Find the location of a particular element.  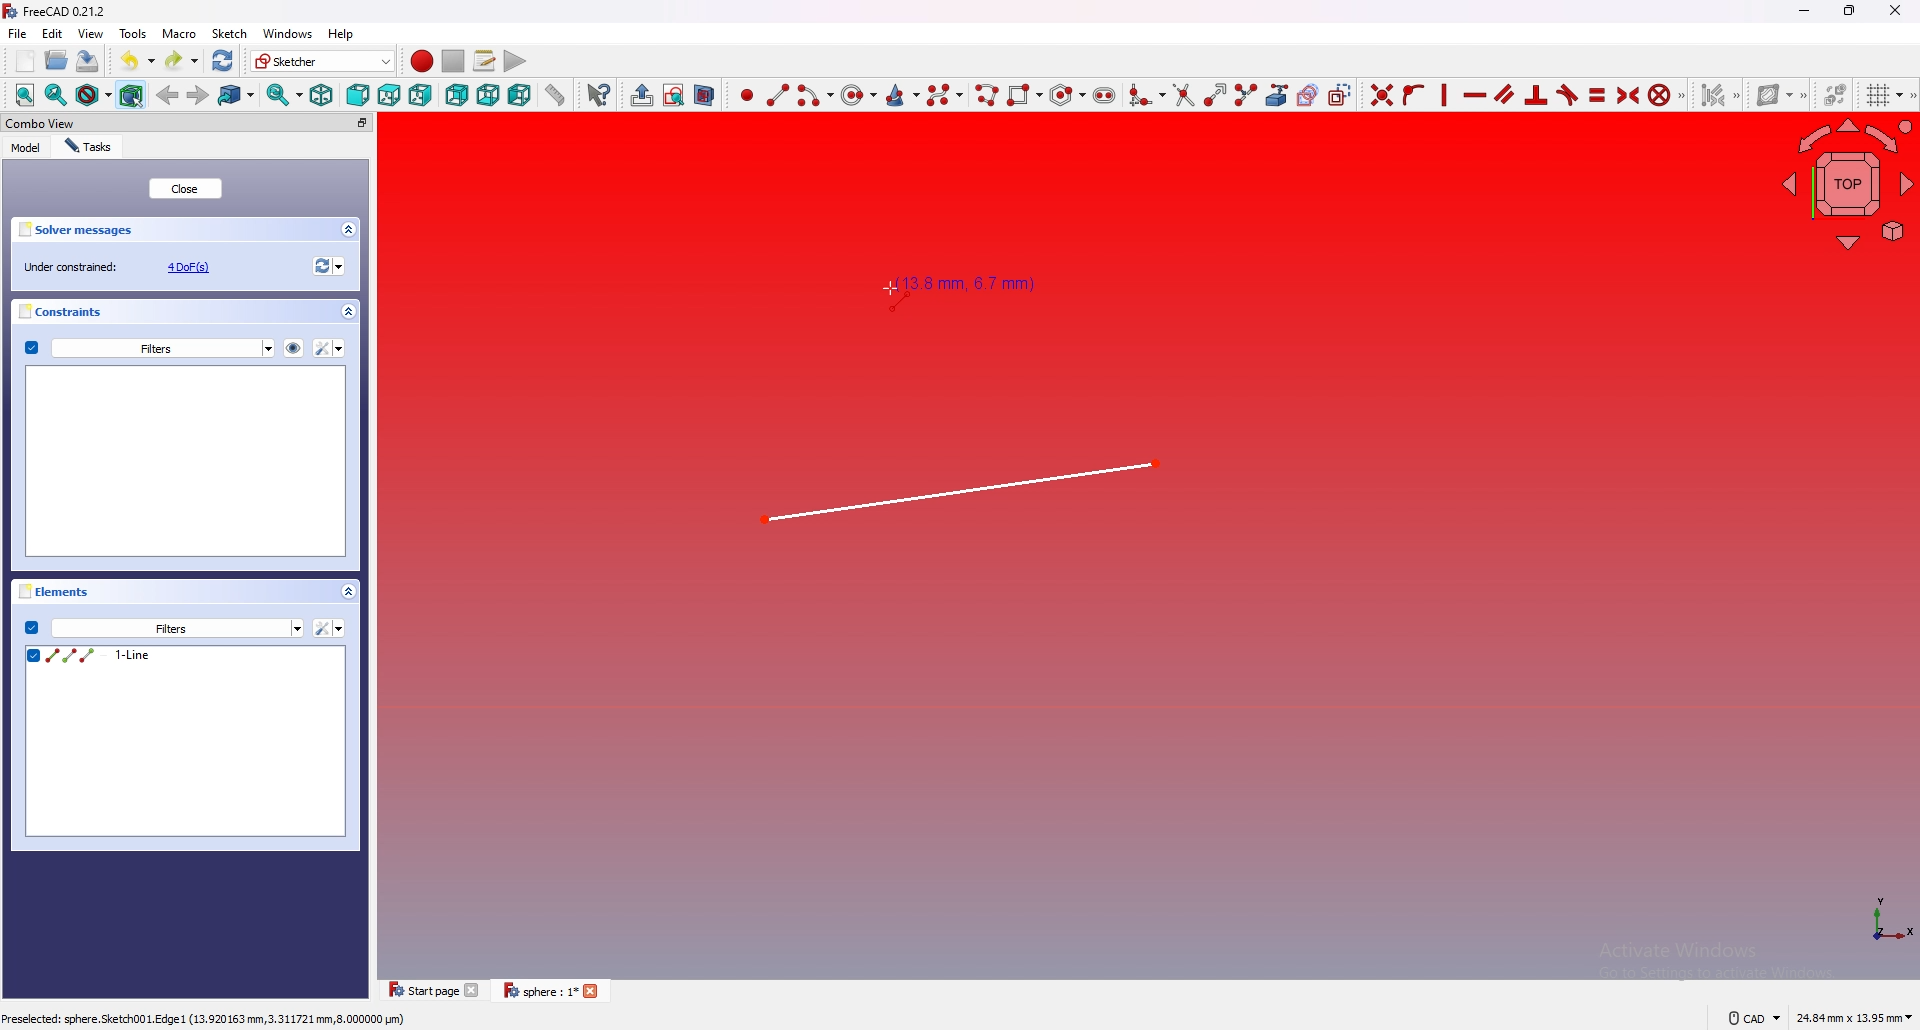

Right is located at coordinates (421, 95).